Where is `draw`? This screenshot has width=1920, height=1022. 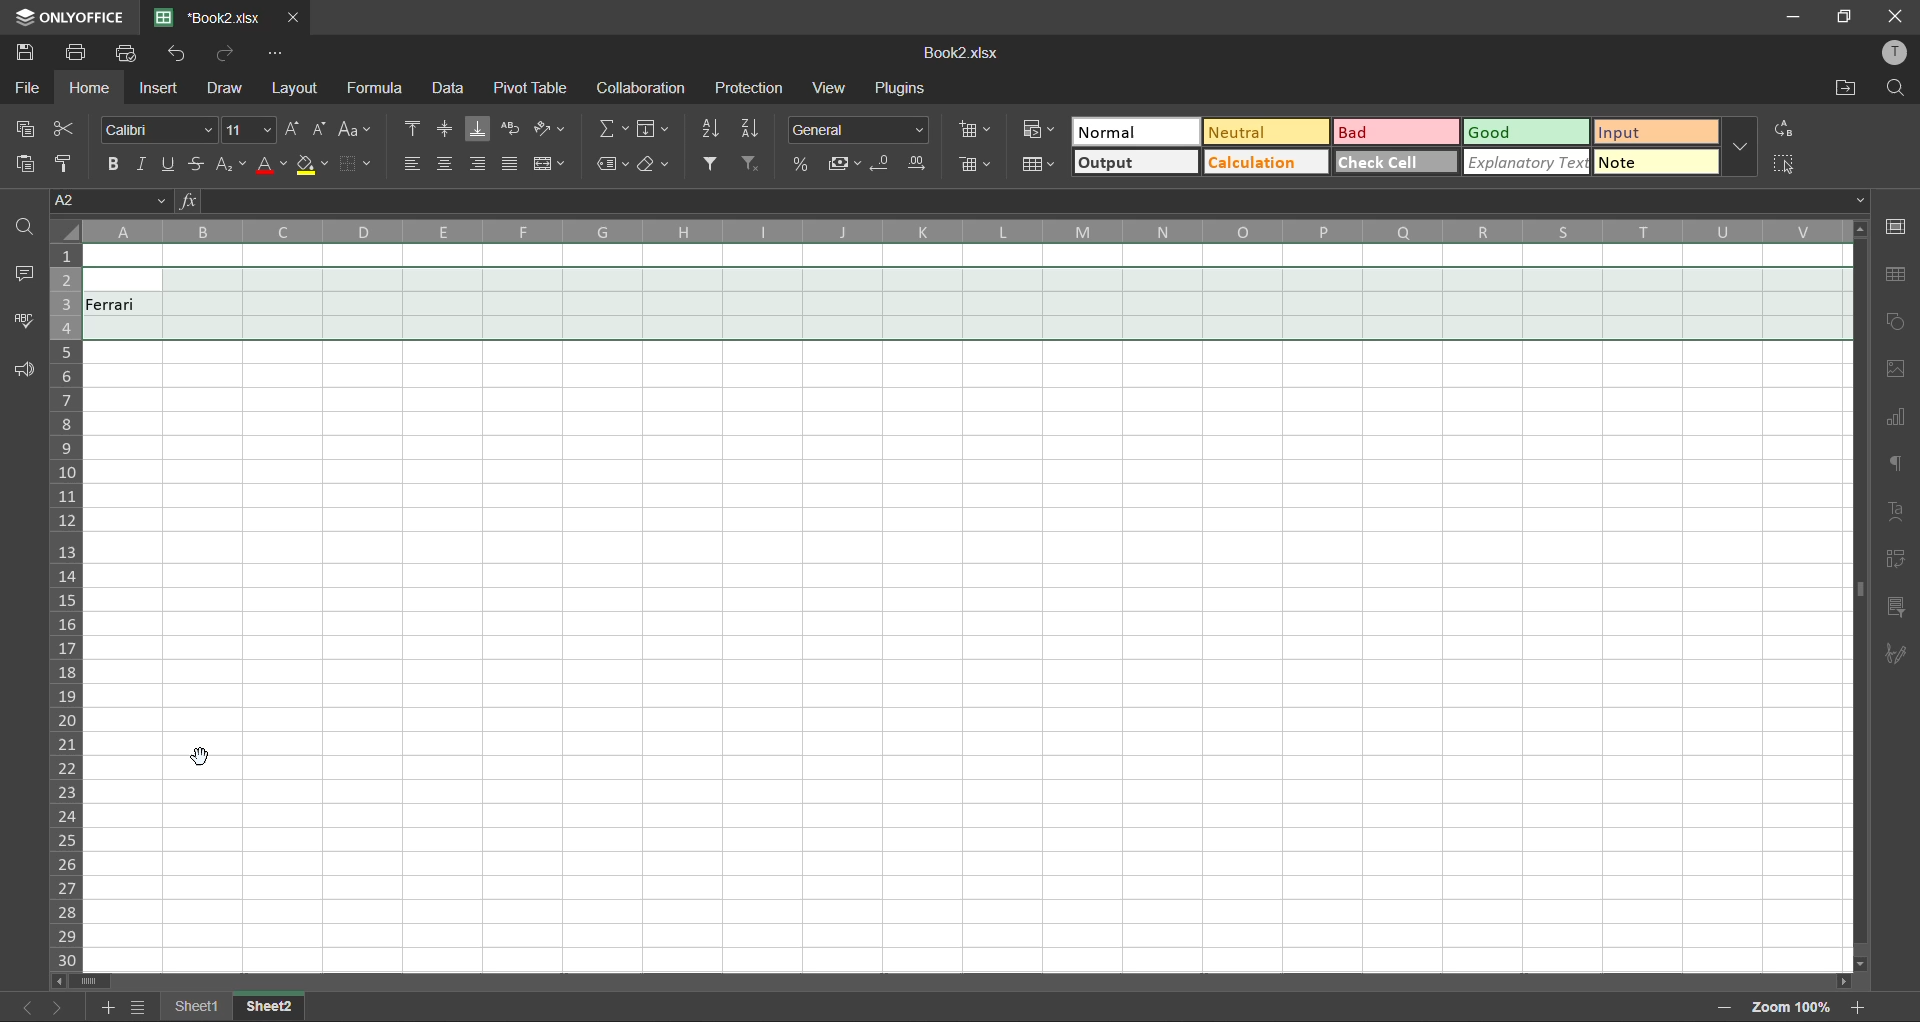 draw is located at coordinates (222, 86).